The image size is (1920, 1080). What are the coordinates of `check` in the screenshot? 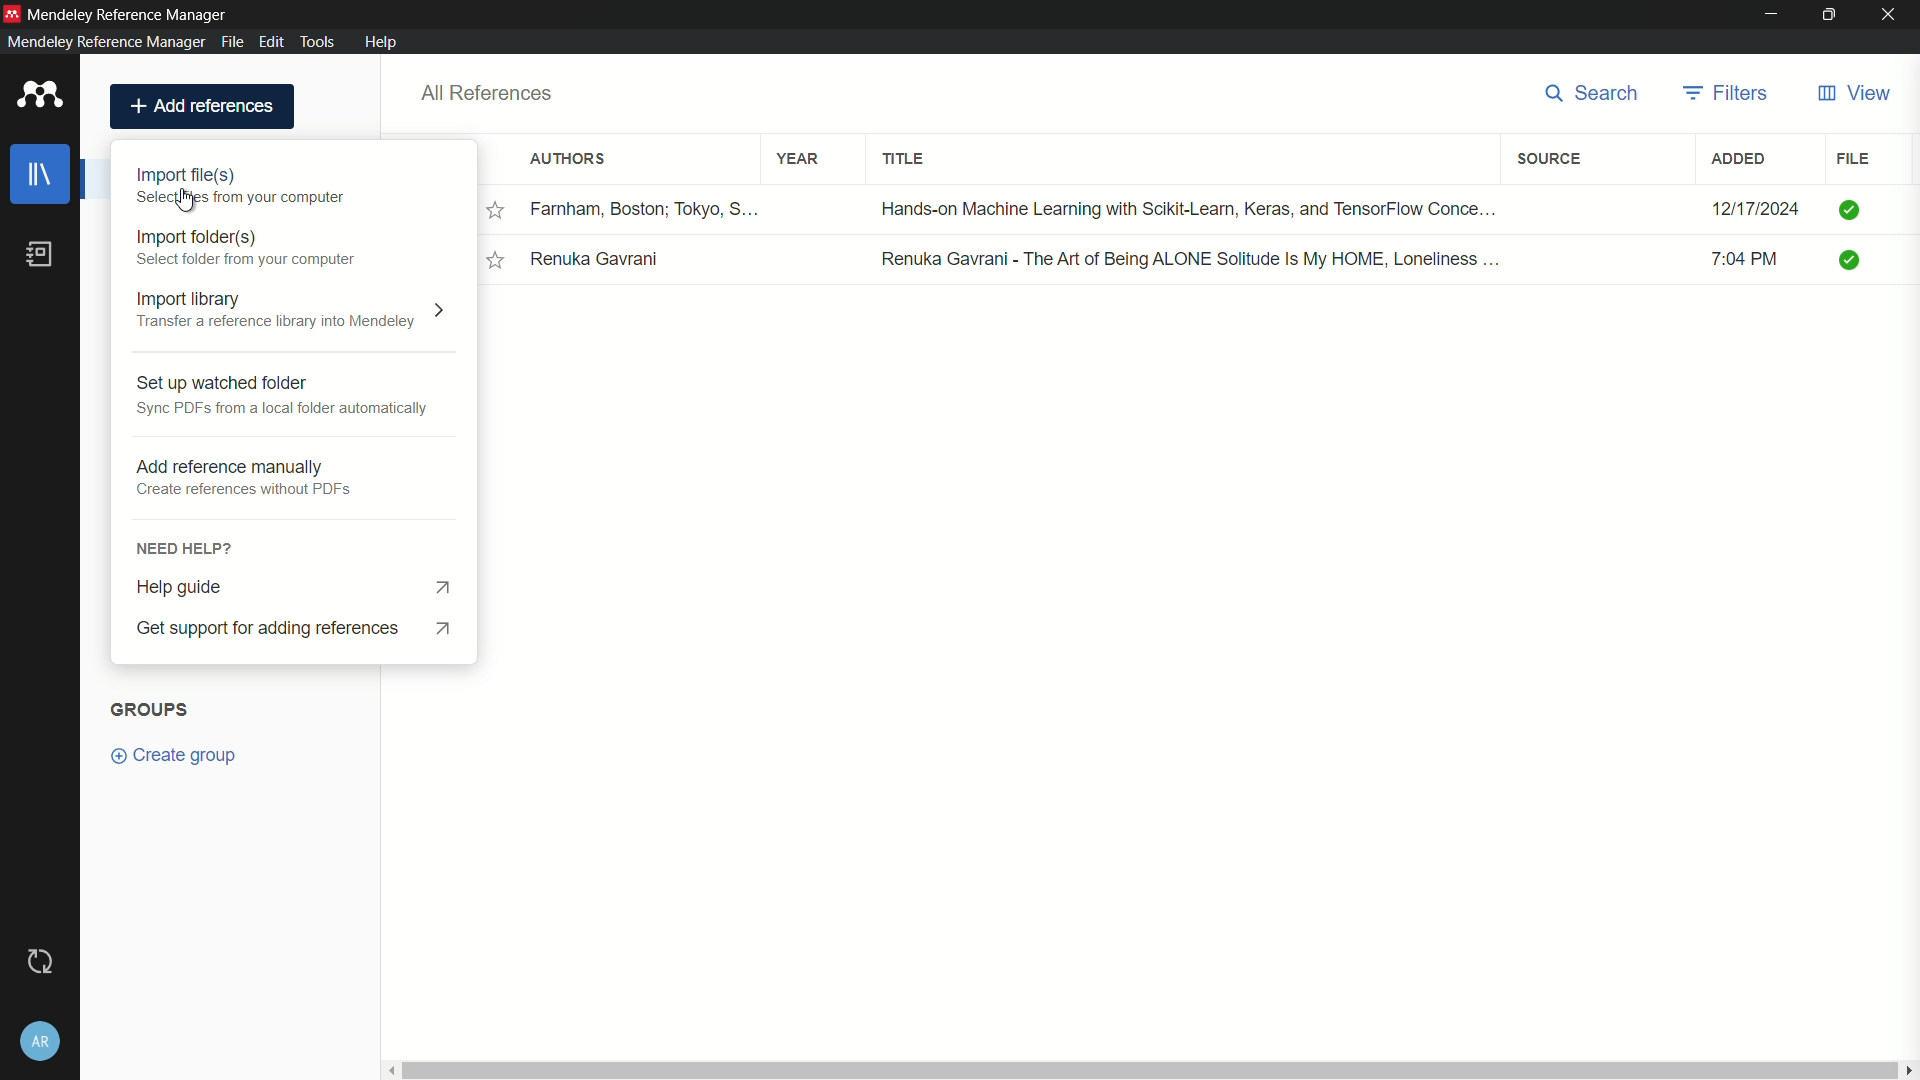 It's located at (1852, 208).